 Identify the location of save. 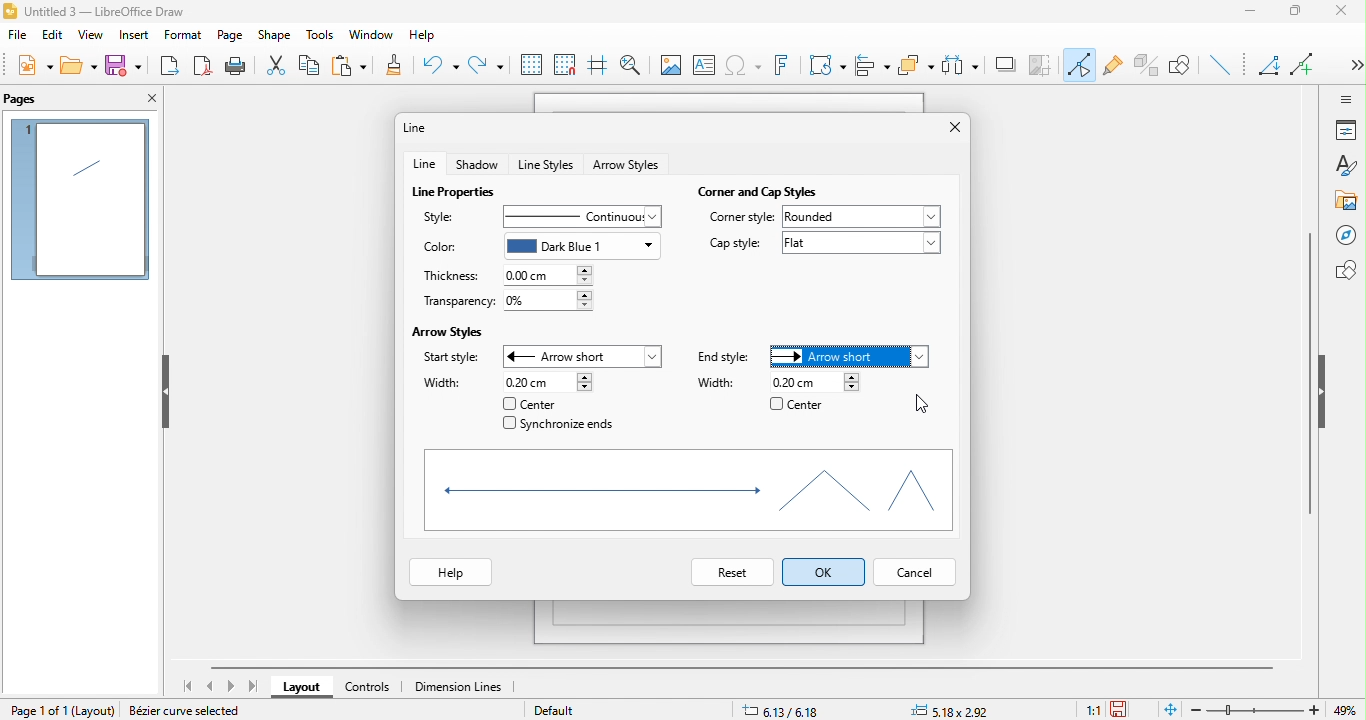
(125, 68).